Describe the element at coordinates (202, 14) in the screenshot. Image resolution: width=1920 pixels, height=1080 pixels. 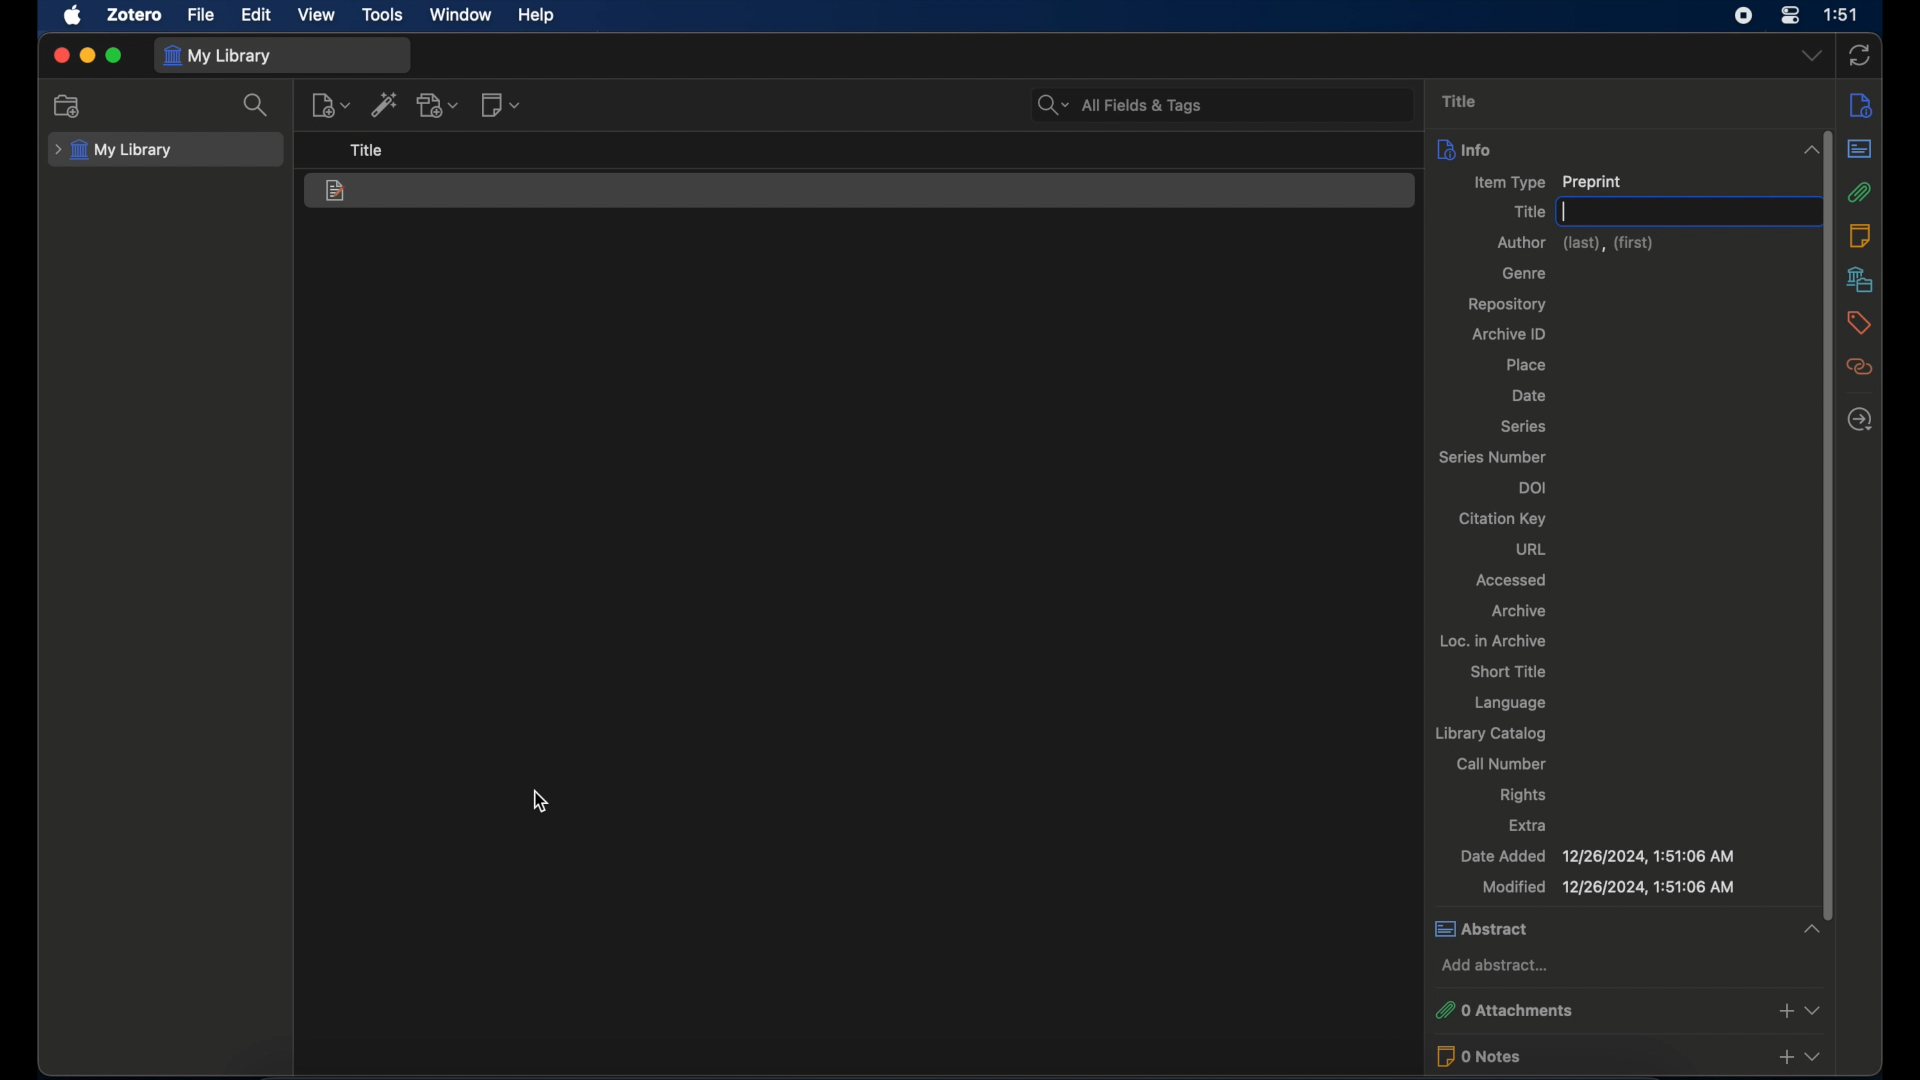
I see `file` at that location.